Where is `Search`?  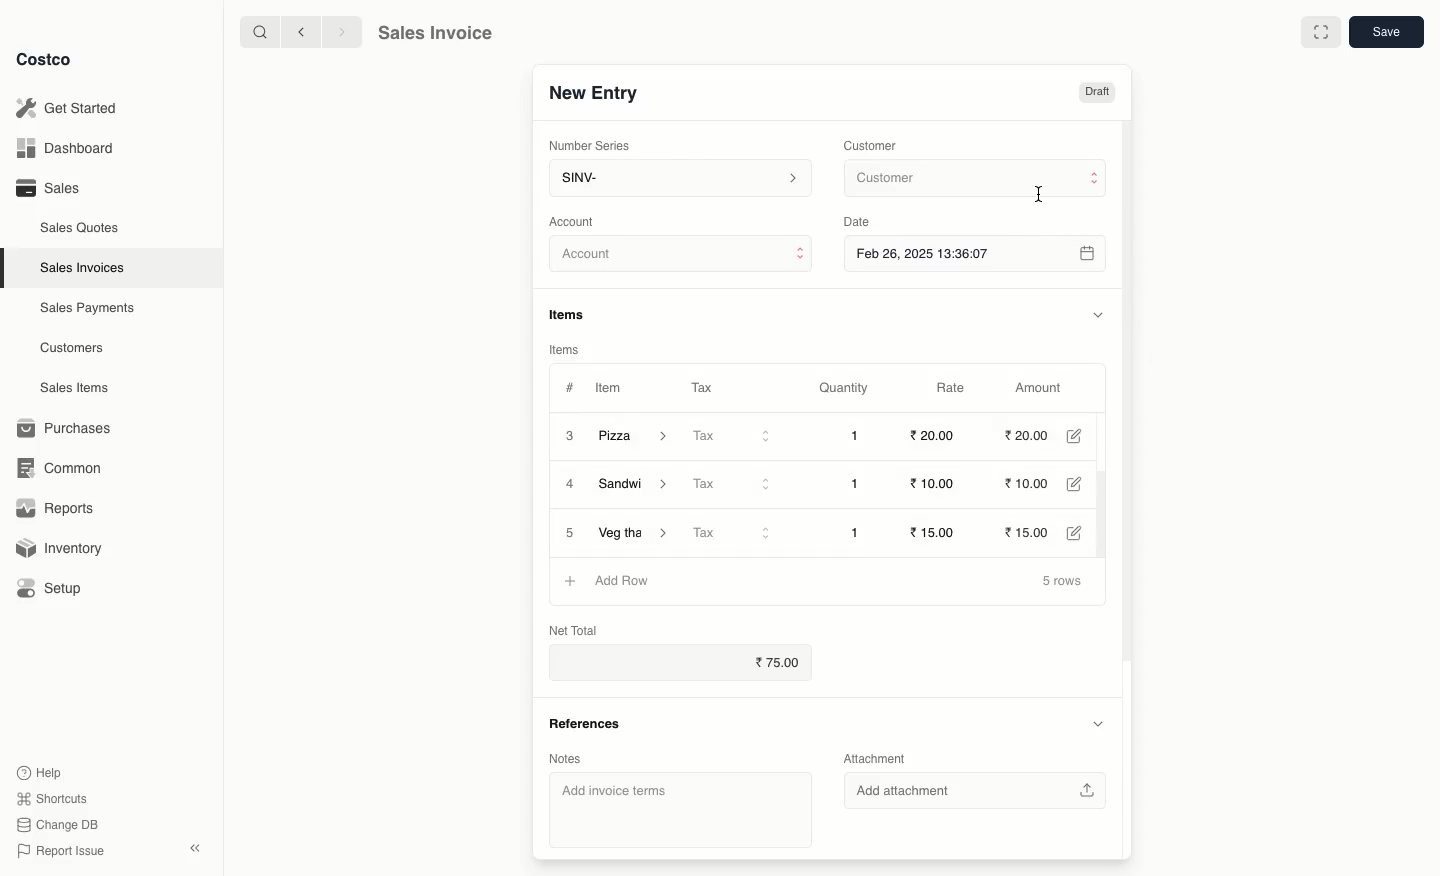
Search is located at coordinates (257, 31).